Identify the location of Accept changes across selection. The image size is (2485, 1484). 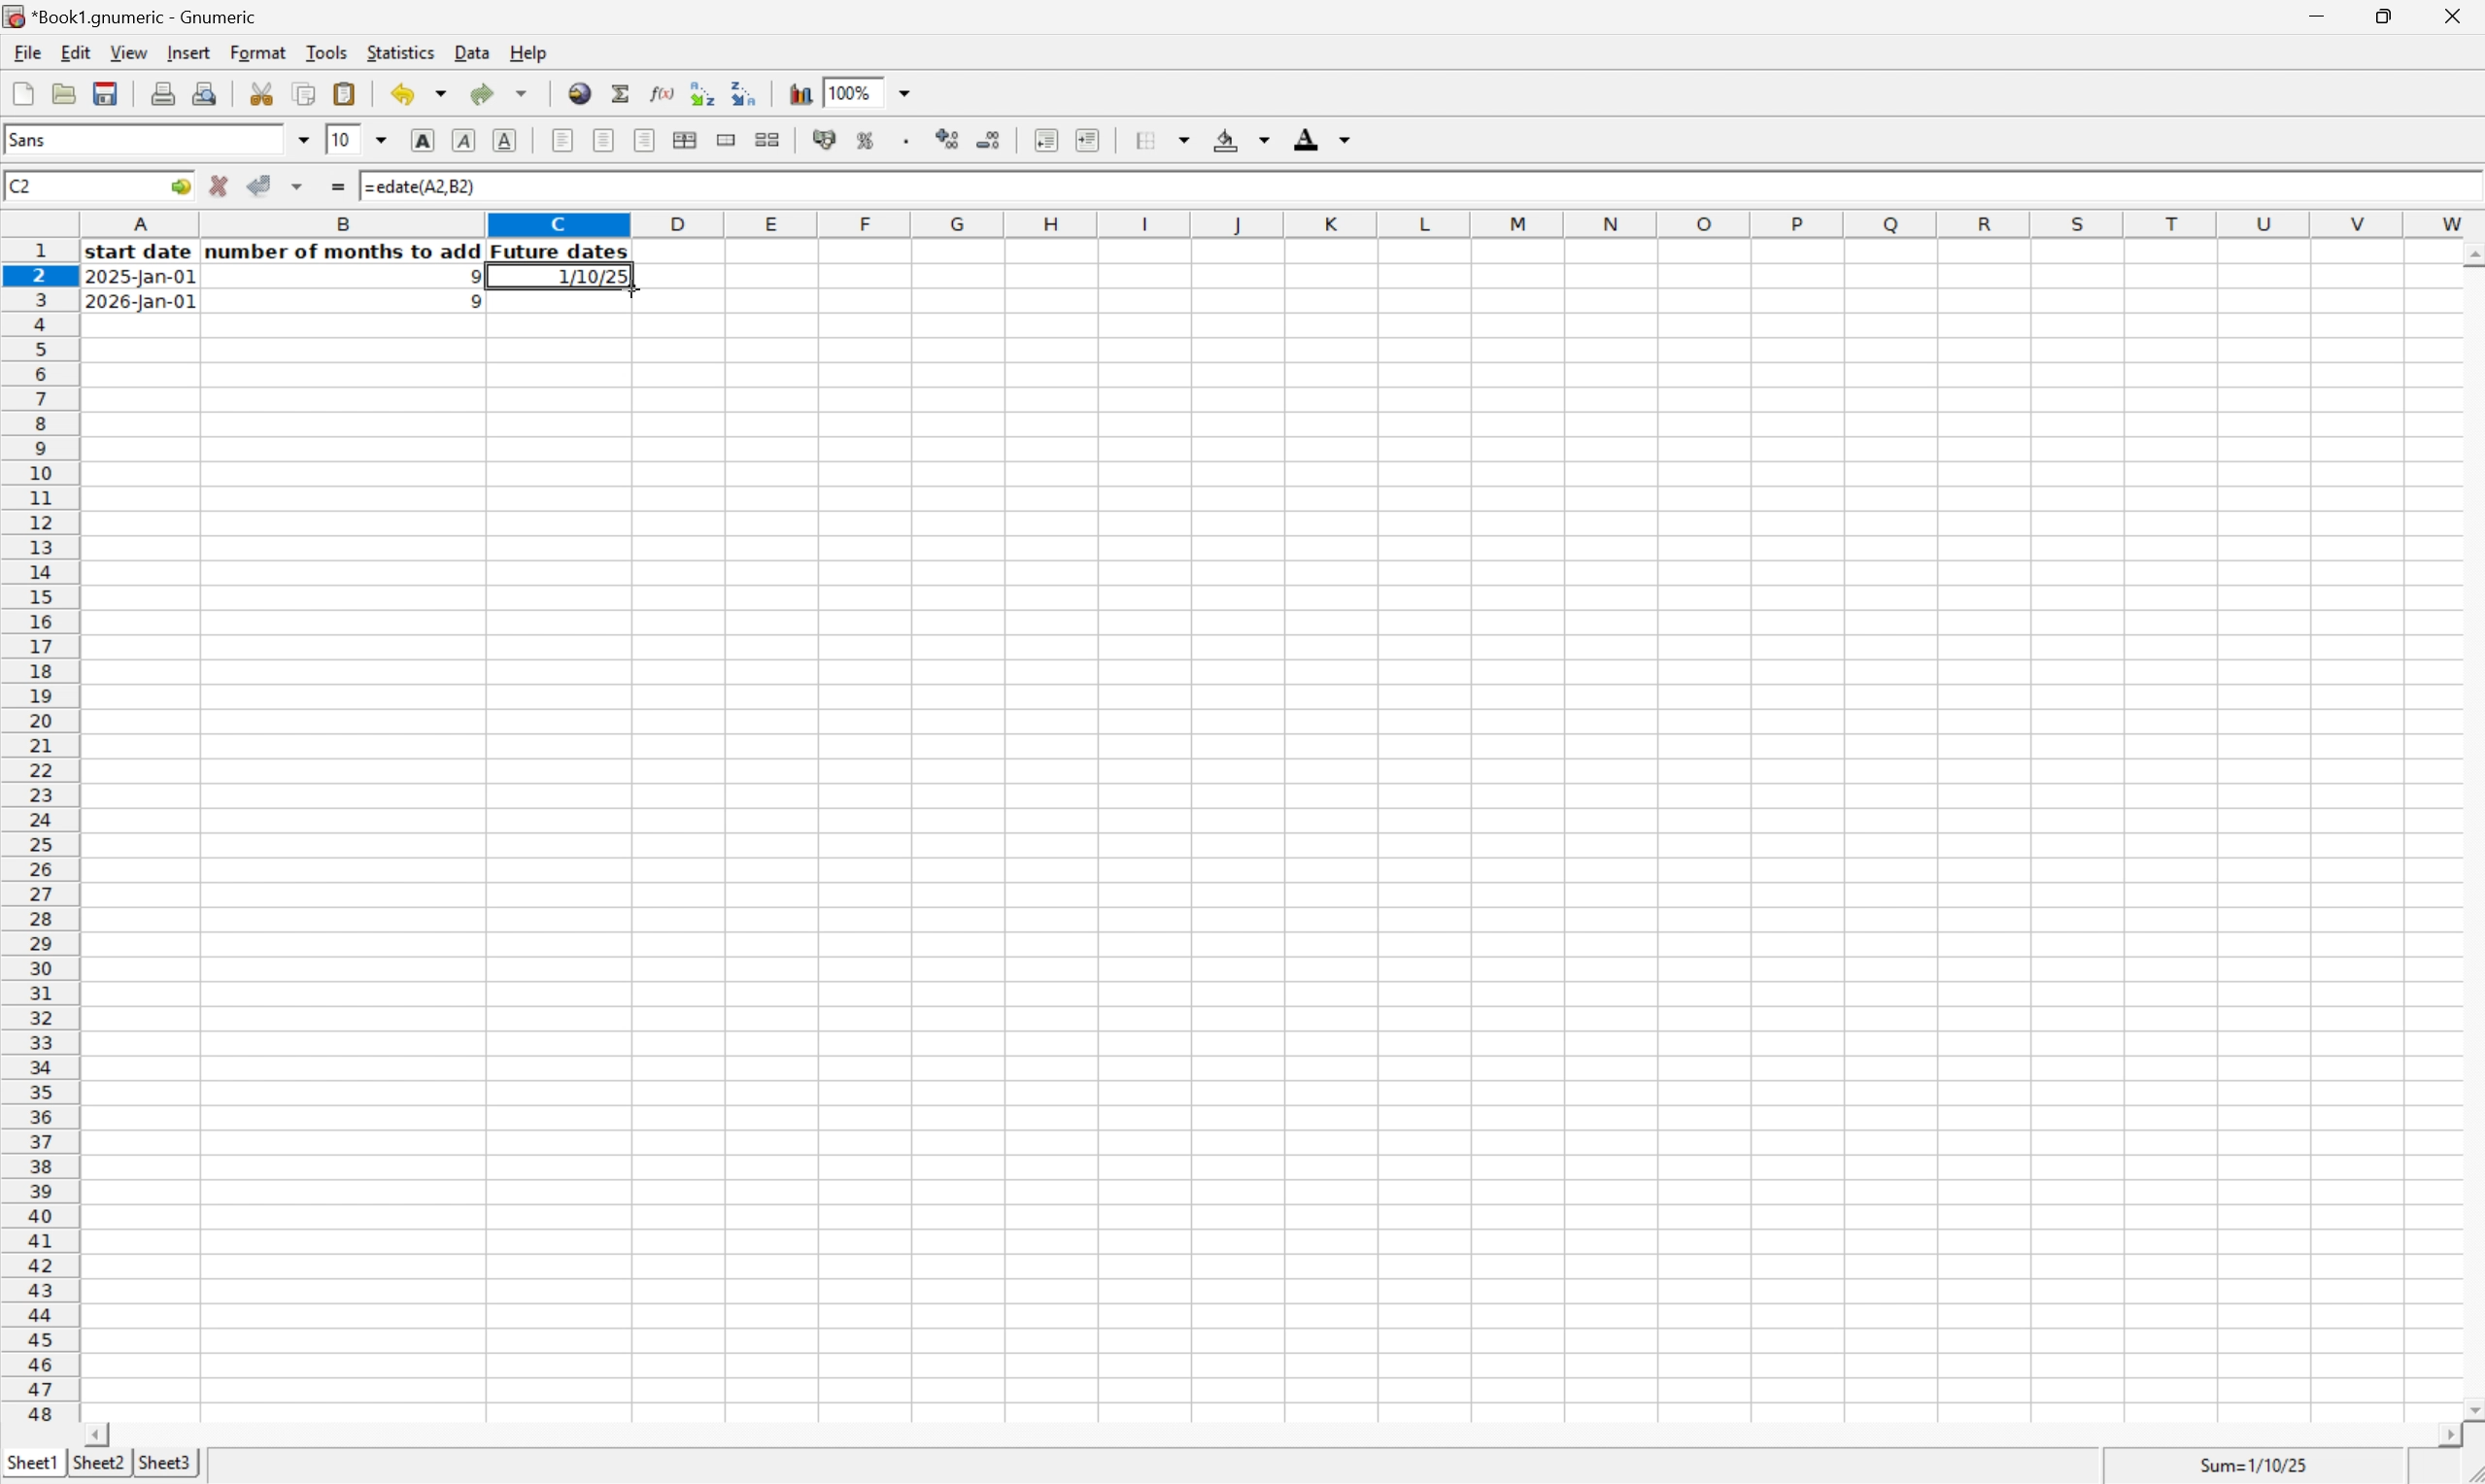
(303, 184).